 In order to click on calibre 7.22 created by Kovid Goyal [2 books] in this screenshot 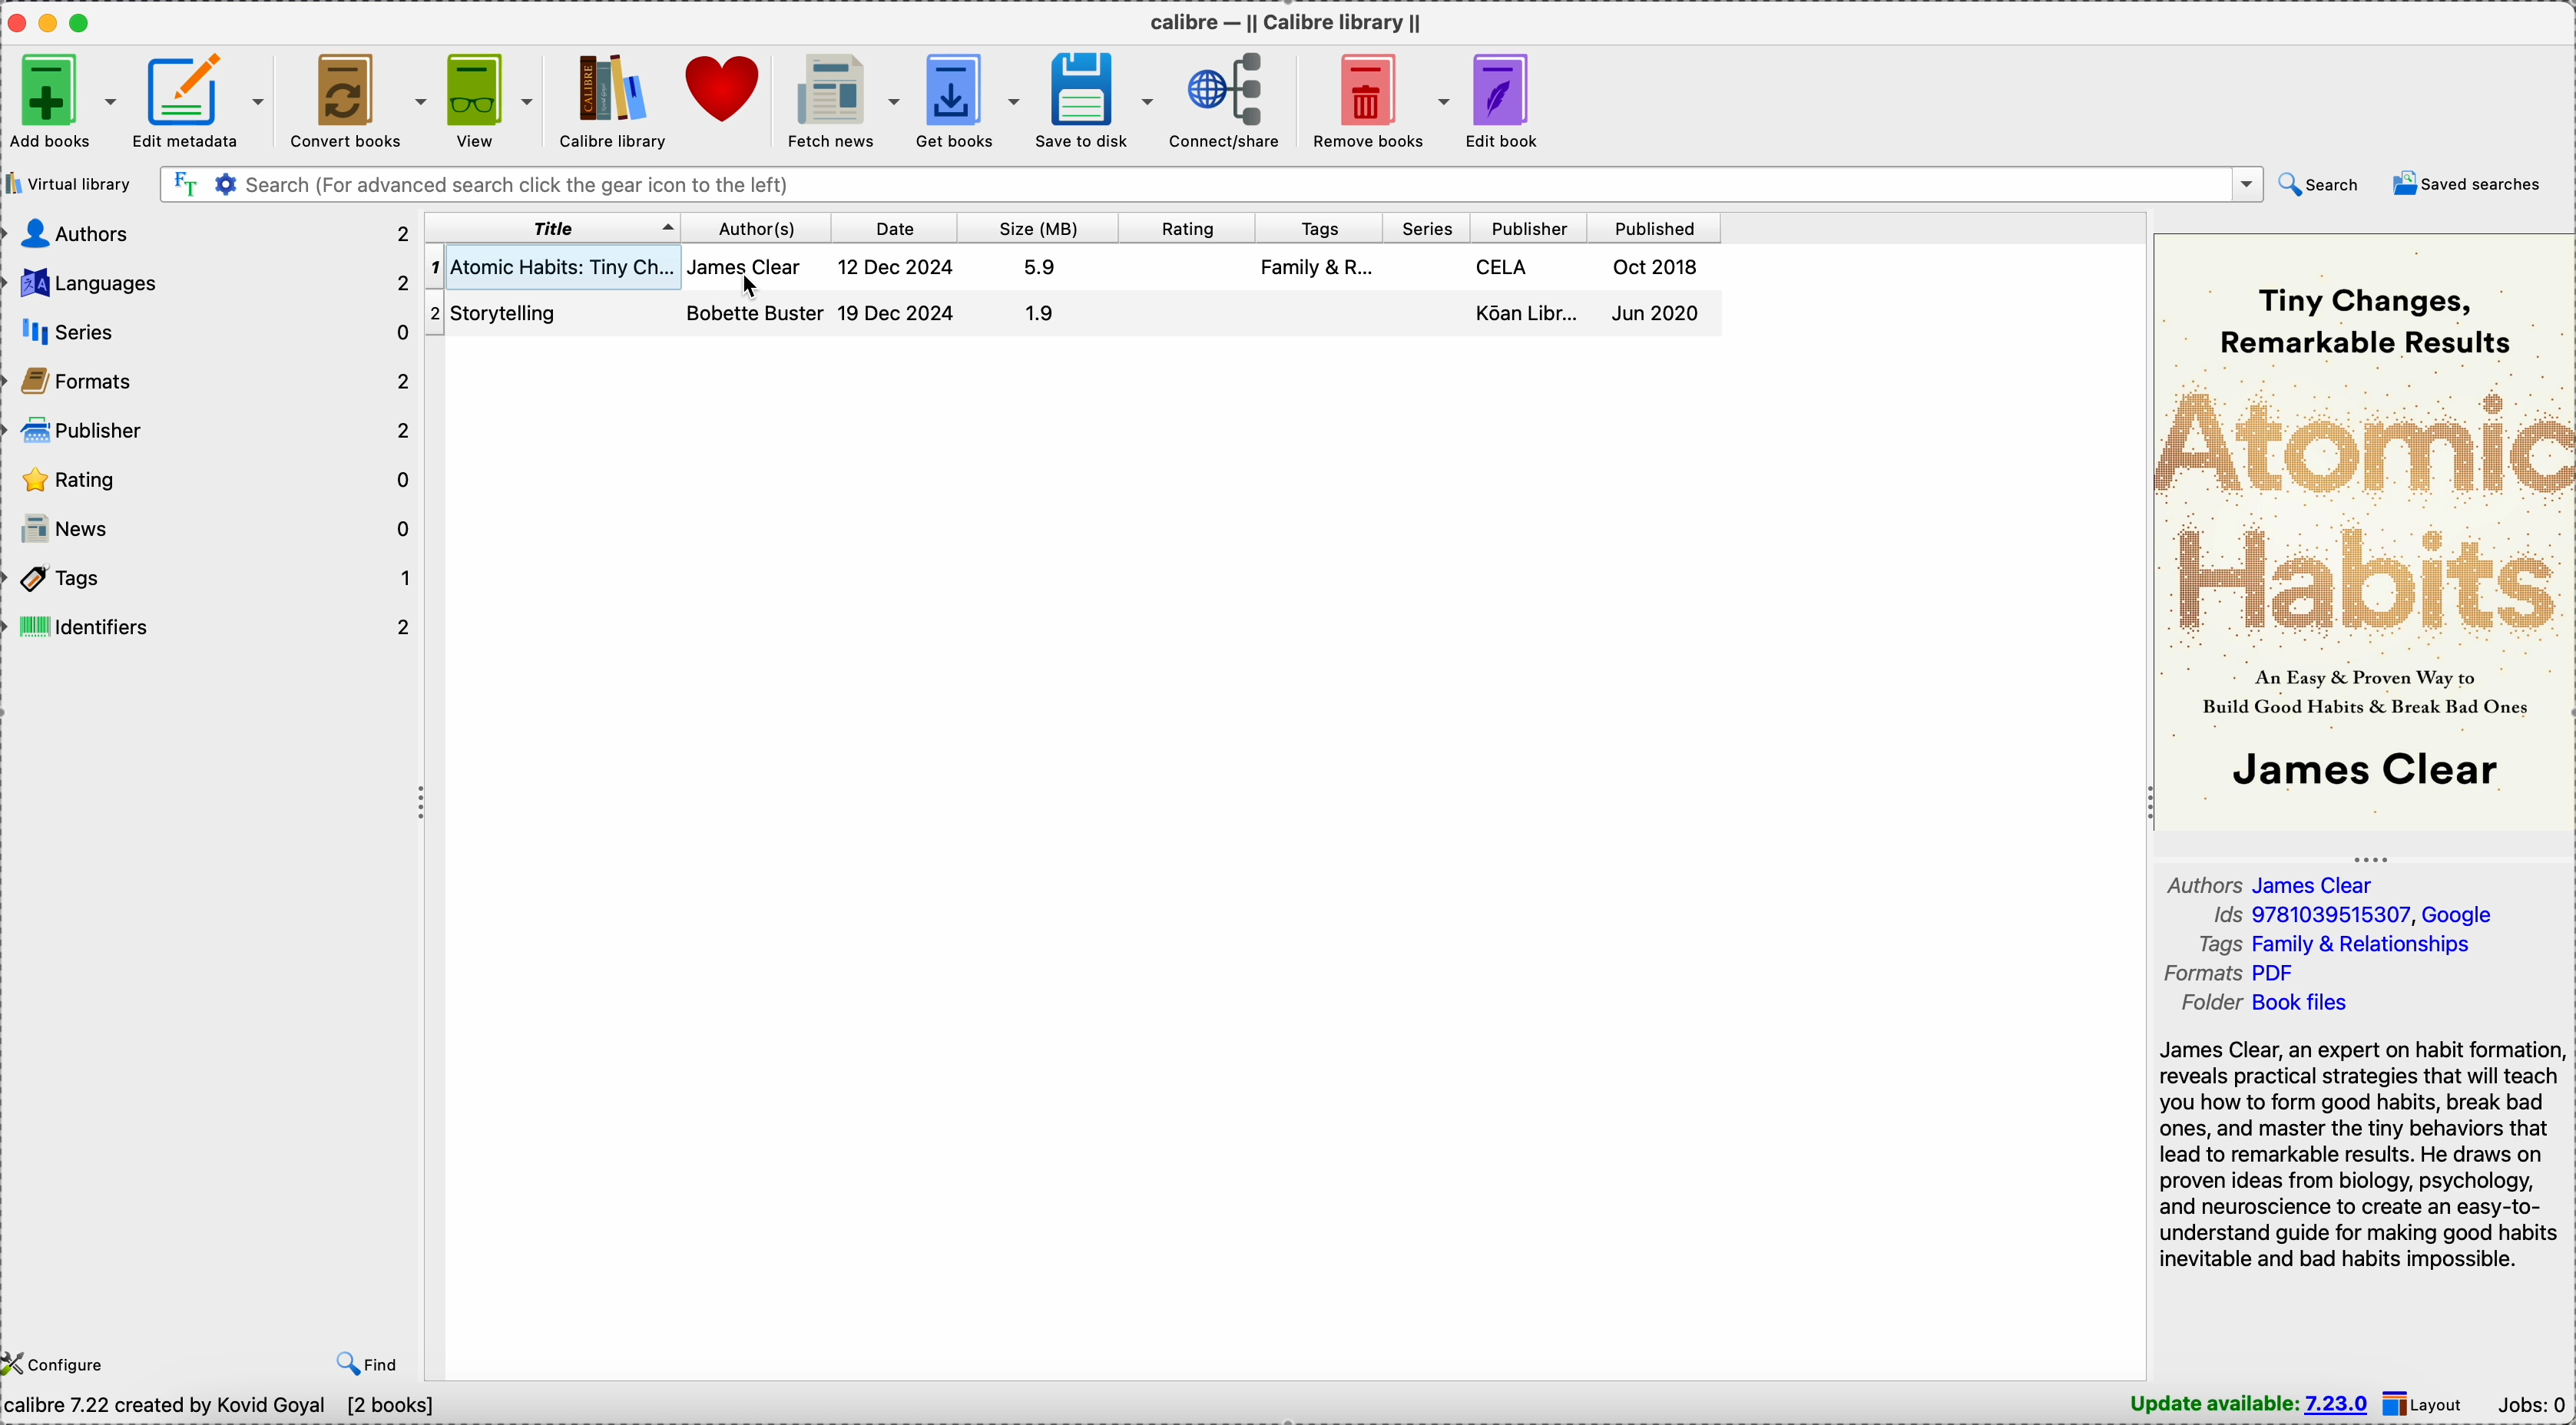, I will do `click(227, 1409)`.